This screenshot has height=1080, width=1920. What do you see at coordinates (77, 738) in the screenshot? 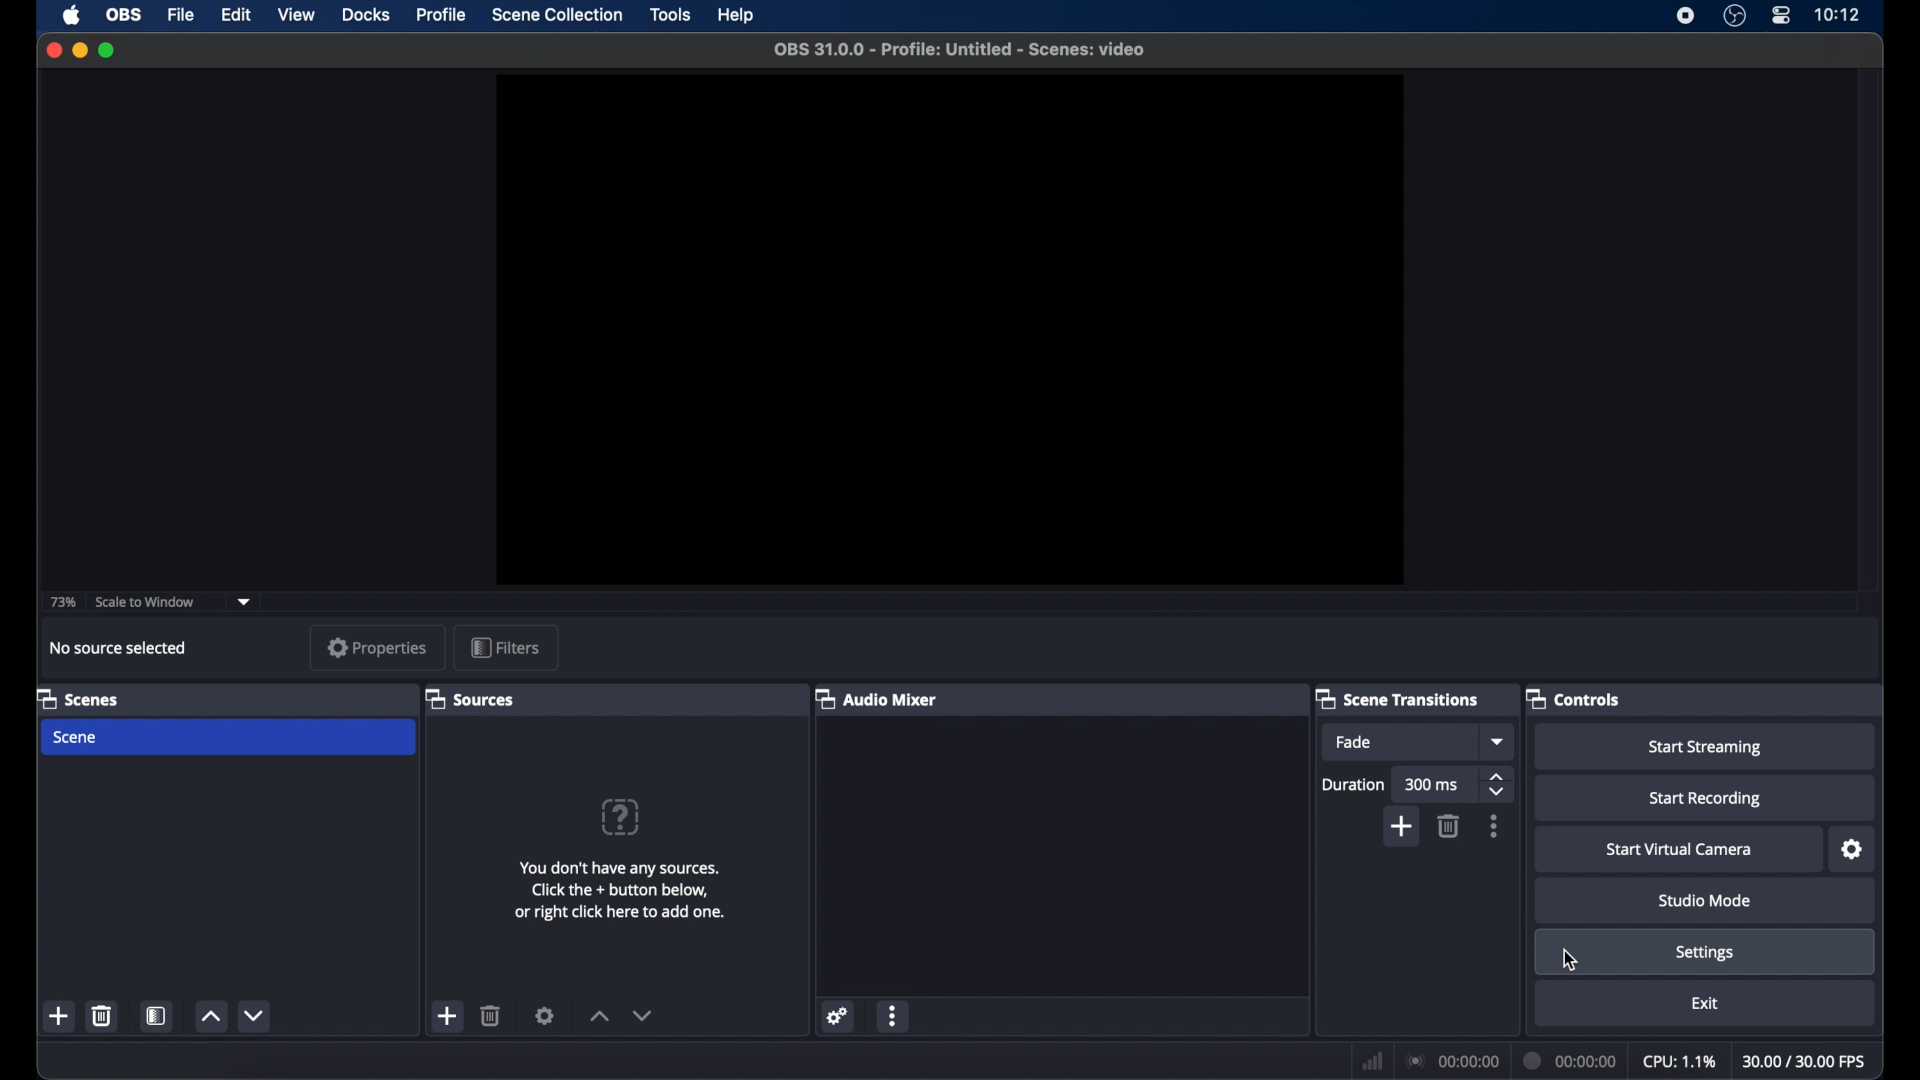
I see `scene` at bounding box center [77, 738].